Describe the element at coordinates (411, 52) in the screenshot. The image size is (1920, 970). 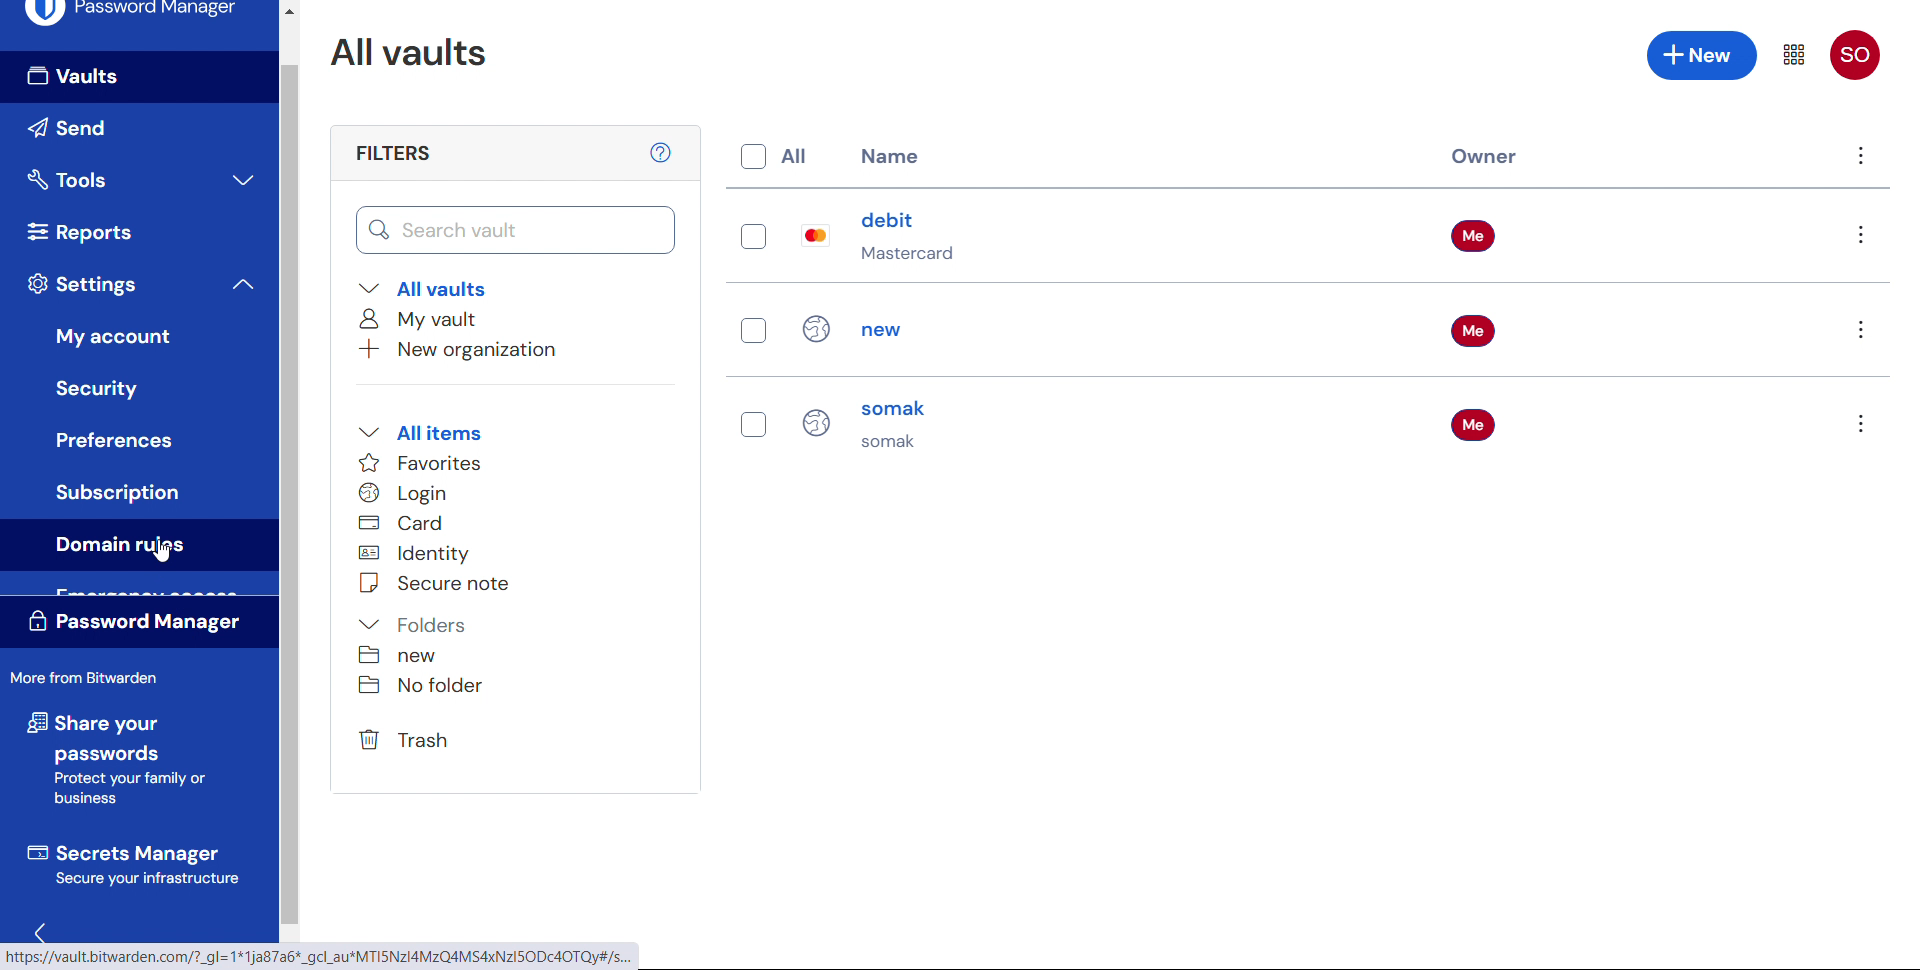
I see `All vaults ` at that location.